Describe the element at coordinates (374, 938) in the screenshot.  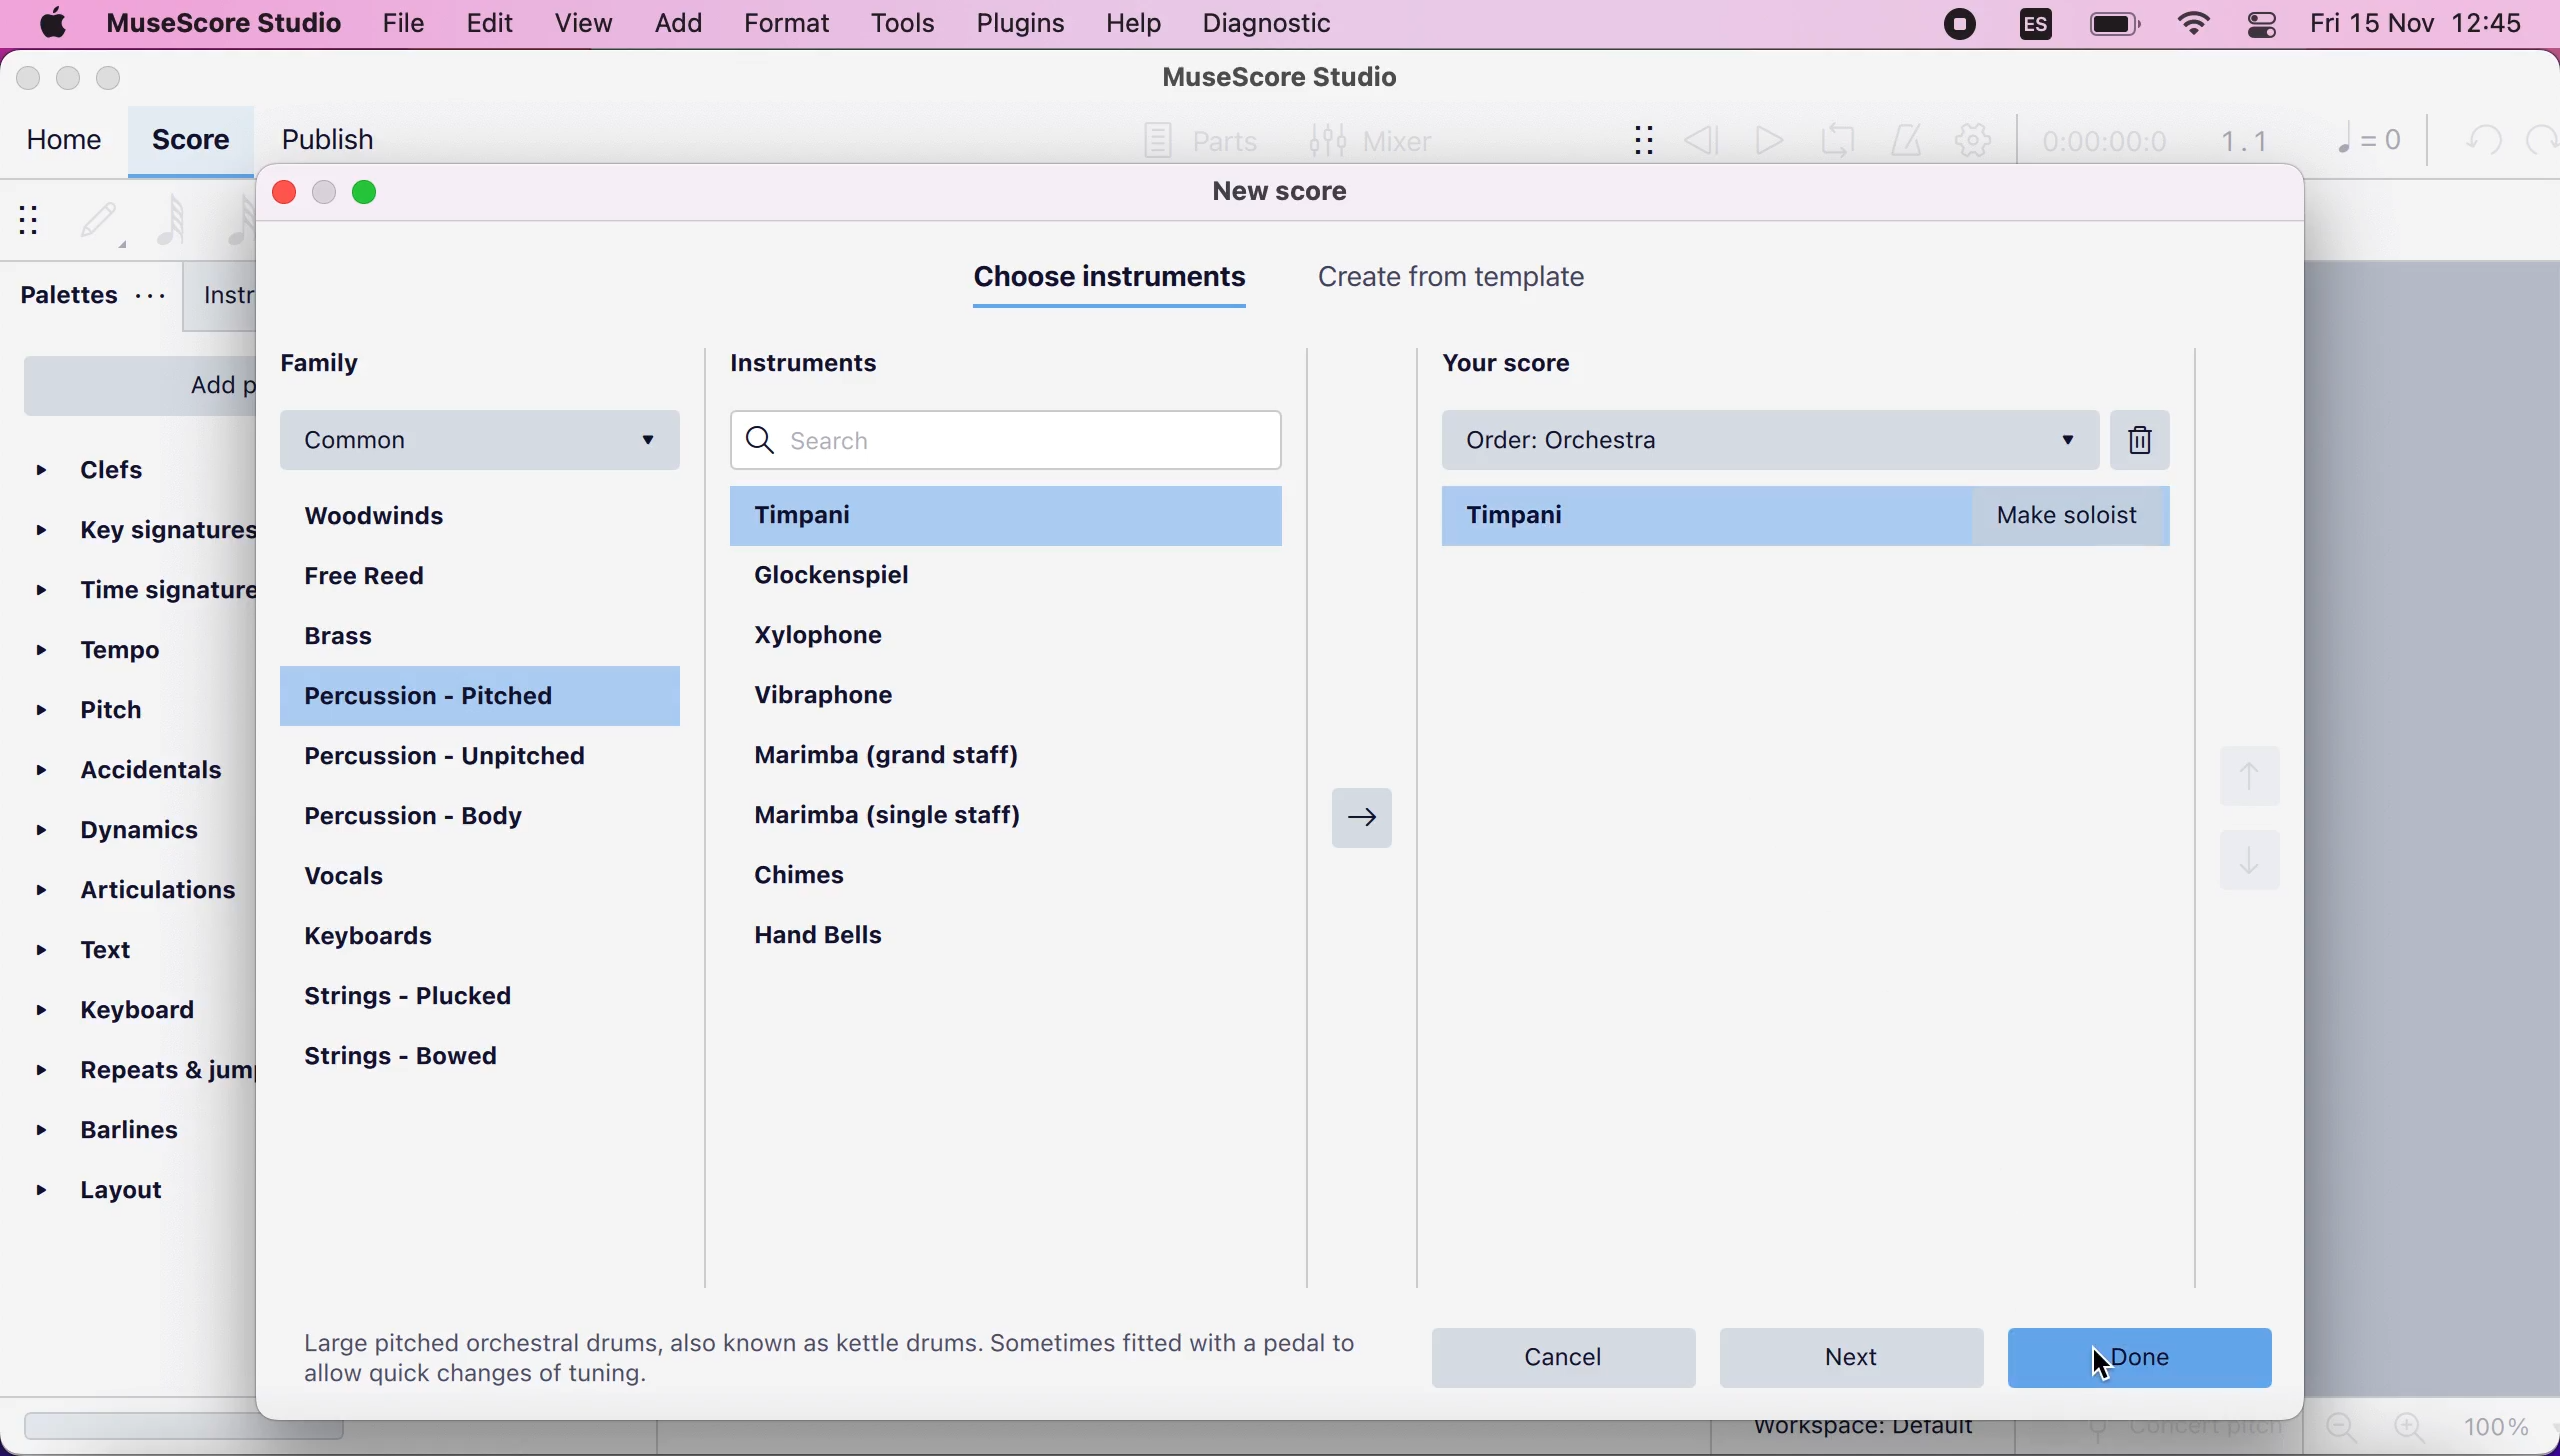
I see `keyboards` at that location.